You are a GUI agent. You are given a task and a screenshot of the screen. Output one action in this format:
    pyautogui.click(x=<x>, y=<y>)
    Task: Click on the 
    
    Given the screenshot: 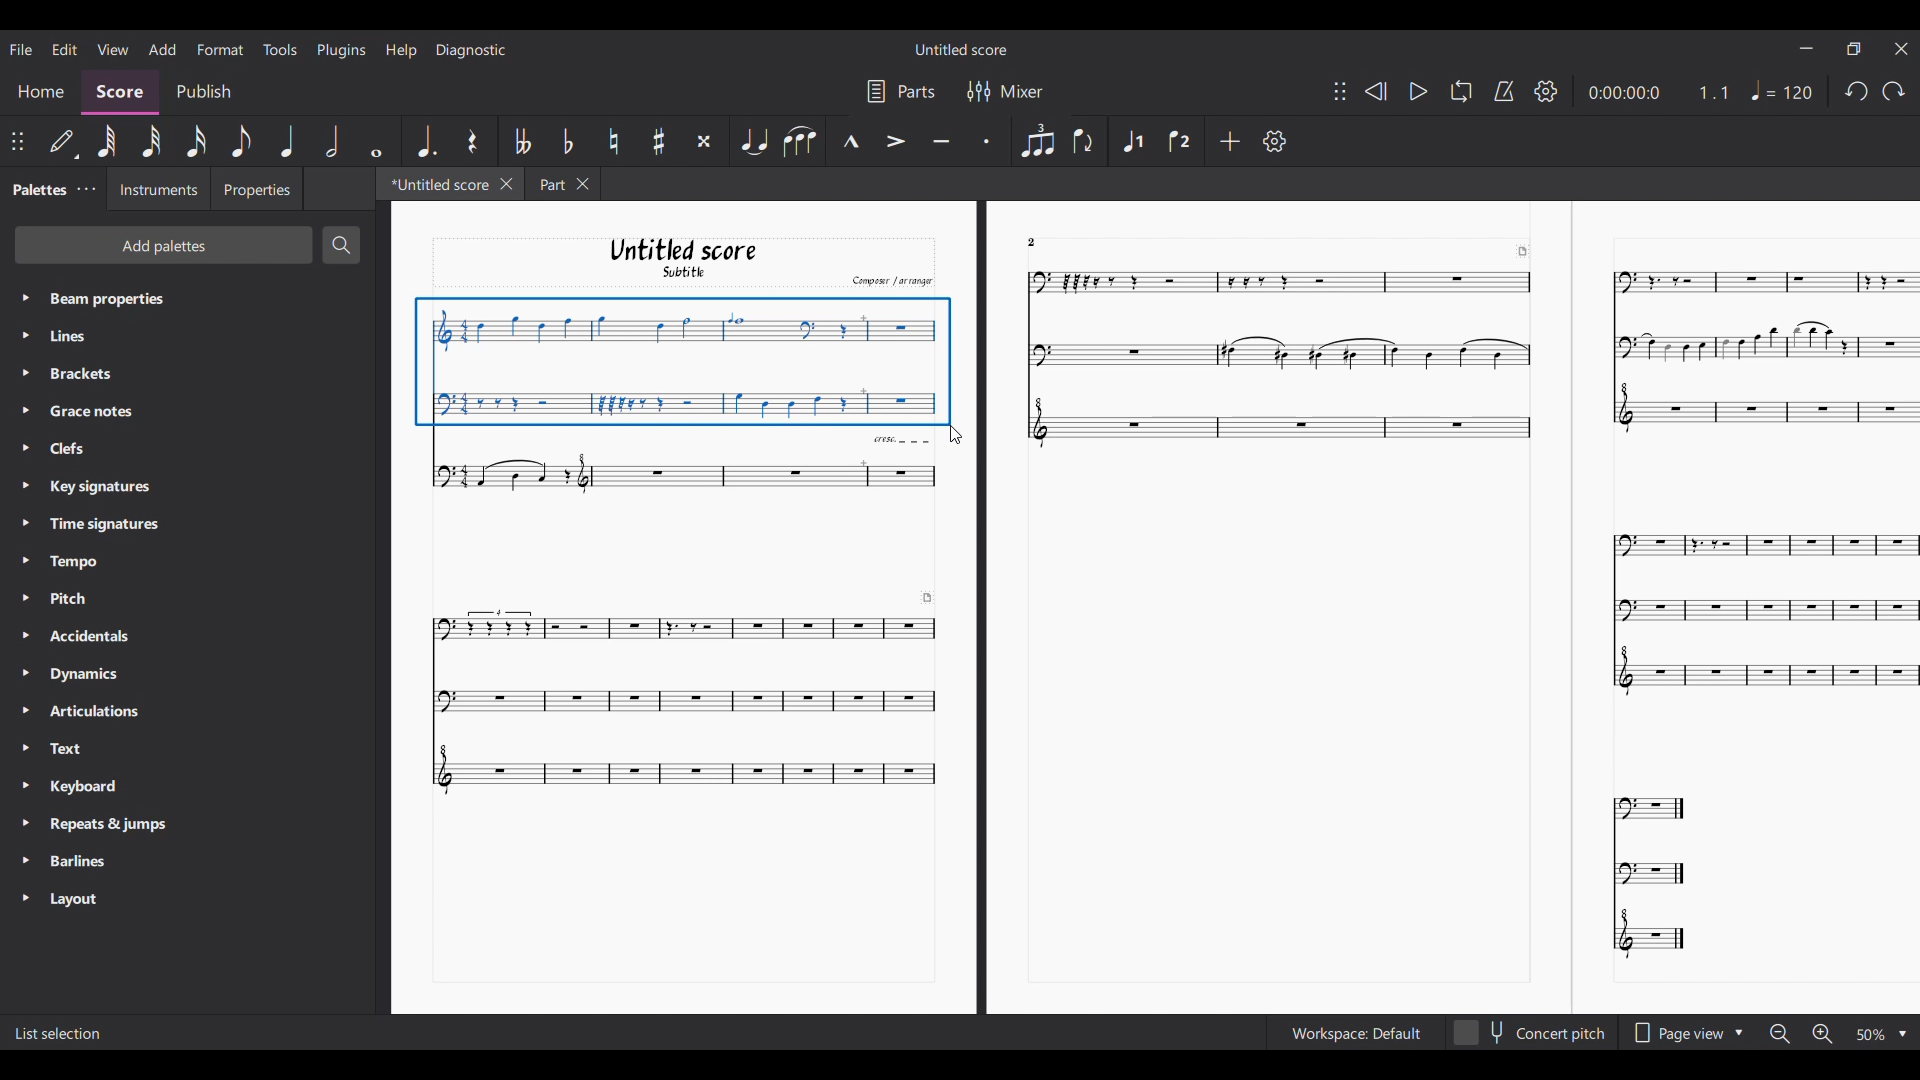 What is the action you would take?
    pyautogui.click(x=24, y=862)
    